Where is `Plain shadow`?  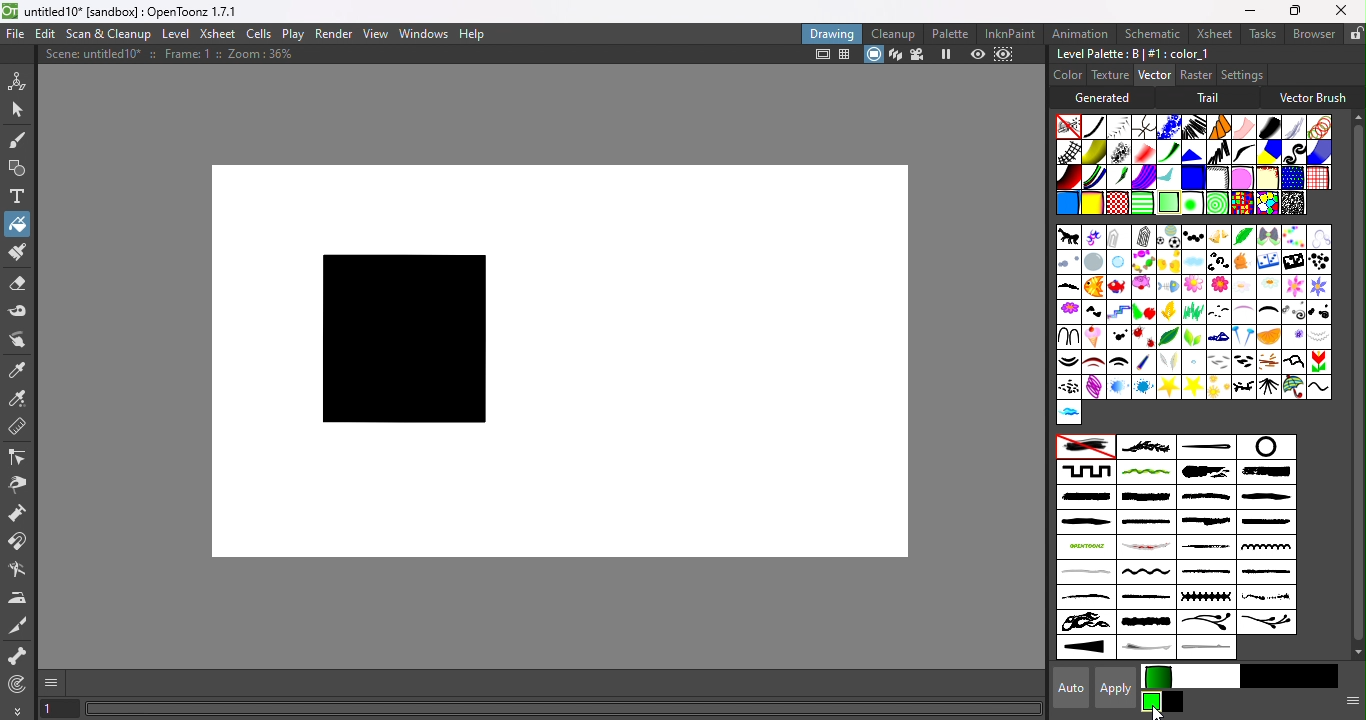
Plain shadow is located at coordinates (1091, 204).